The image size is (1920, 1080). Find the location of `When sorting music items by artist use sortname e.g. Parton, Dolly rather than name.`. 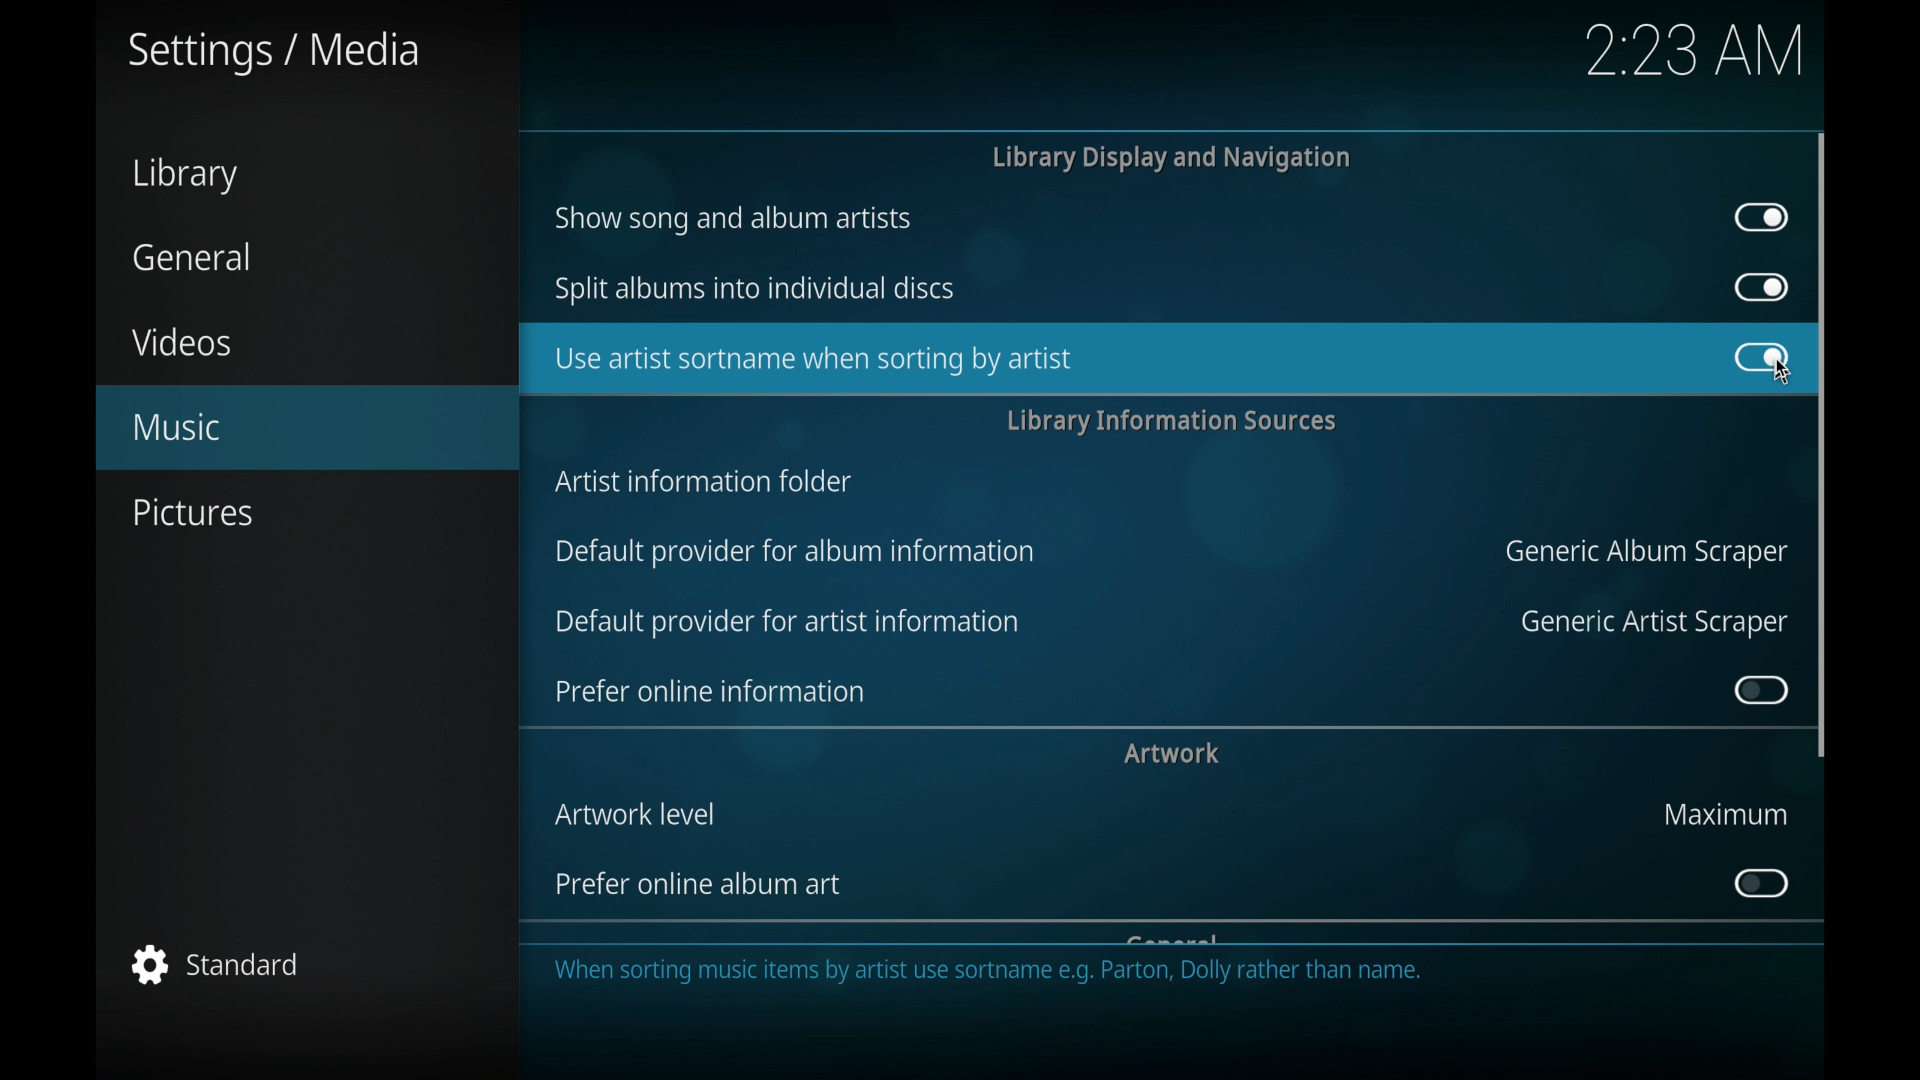

When sorting music items by artist use sortname e.g. Parton, Dolly rather than name. is located at coordinates (993, 976).